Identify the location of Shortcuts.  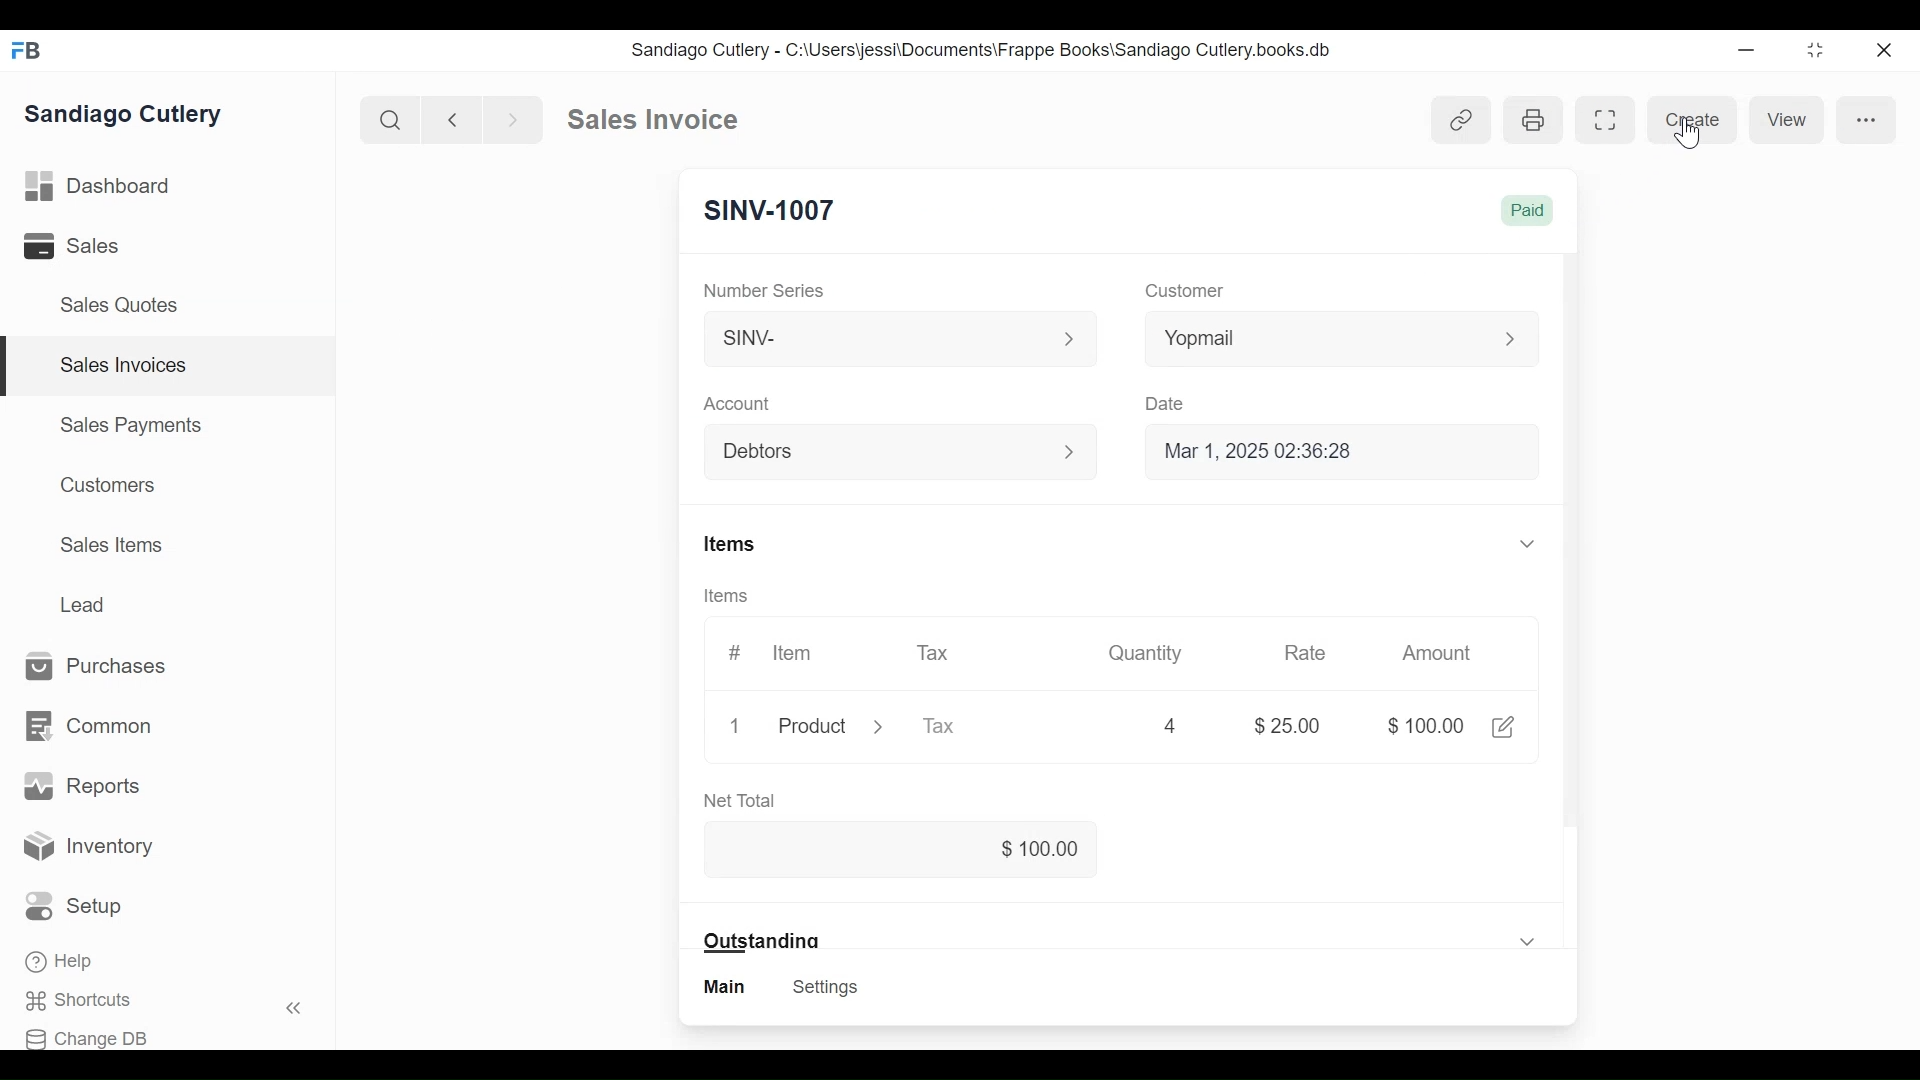
(76, 1000).